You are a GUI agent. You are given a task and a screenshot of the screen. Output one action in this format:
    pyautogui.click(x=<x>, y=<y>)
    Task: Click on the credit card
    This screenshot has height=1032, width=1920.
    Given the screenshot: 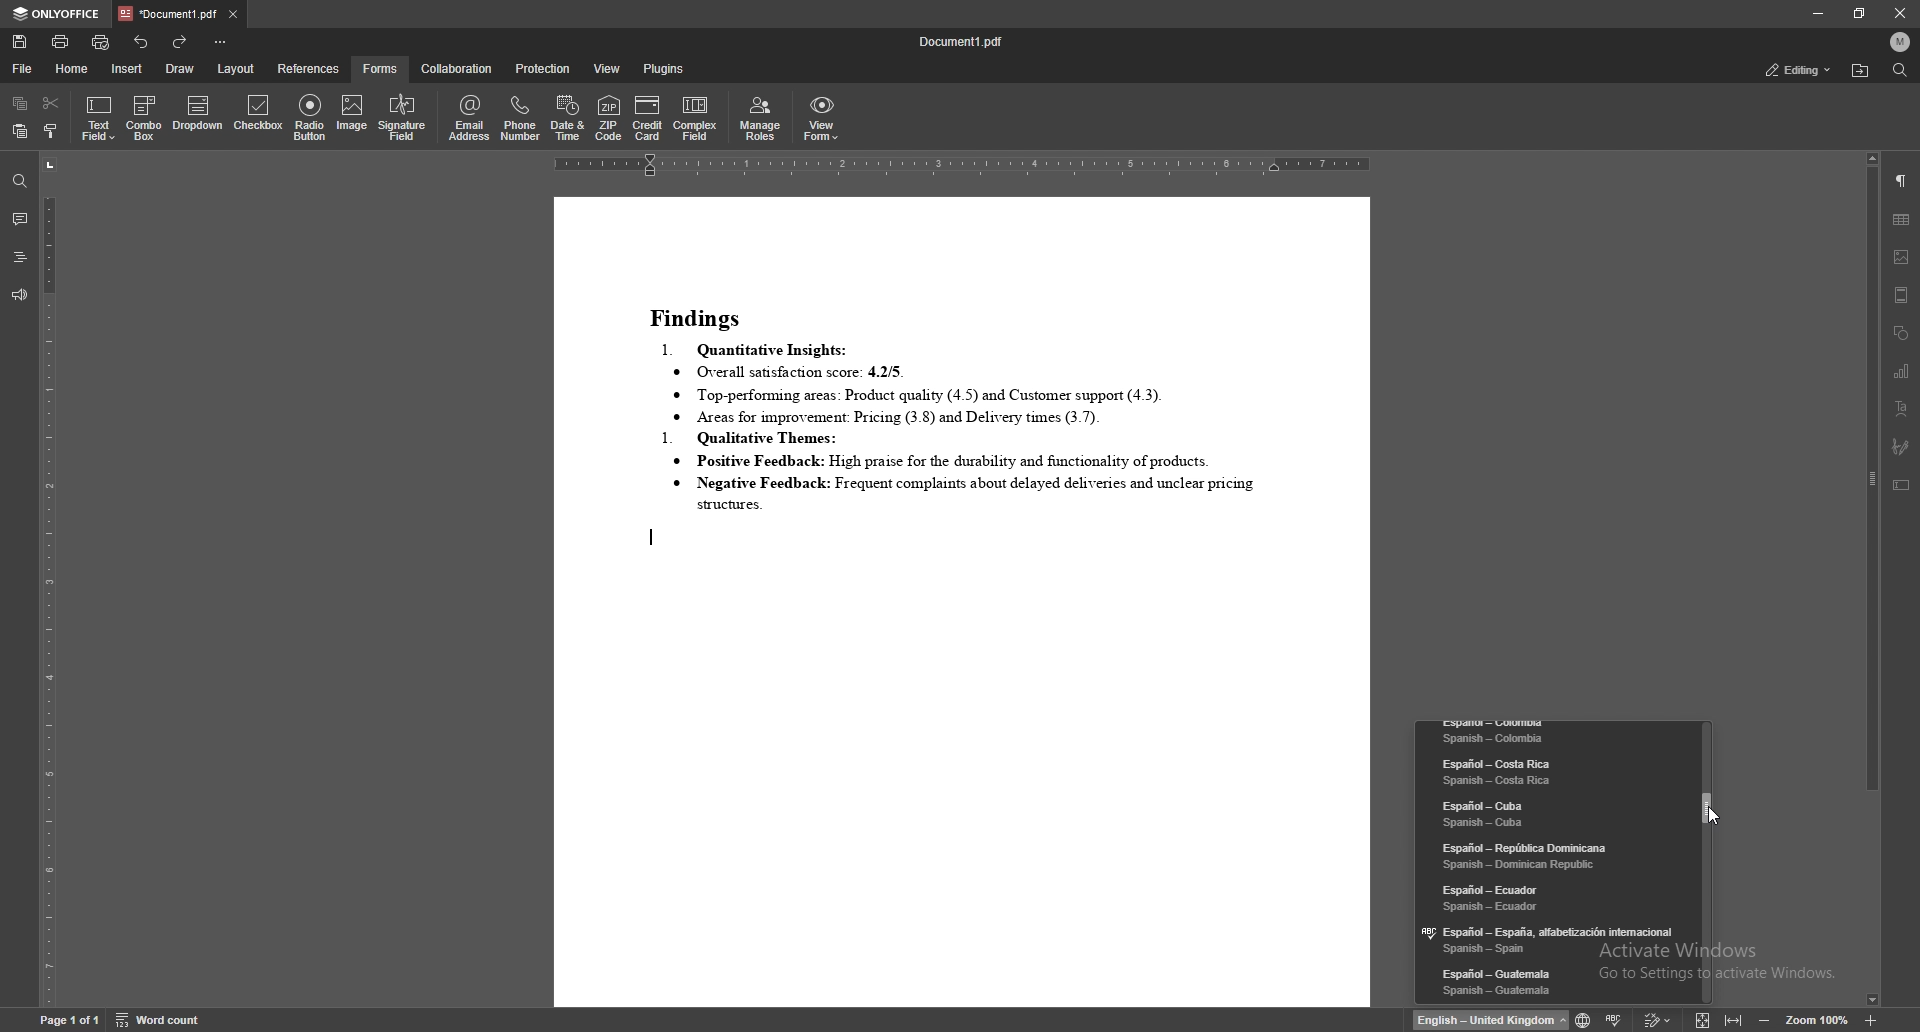 What is the action you would take?
    pyautogui.click(x=649, y=117)
    